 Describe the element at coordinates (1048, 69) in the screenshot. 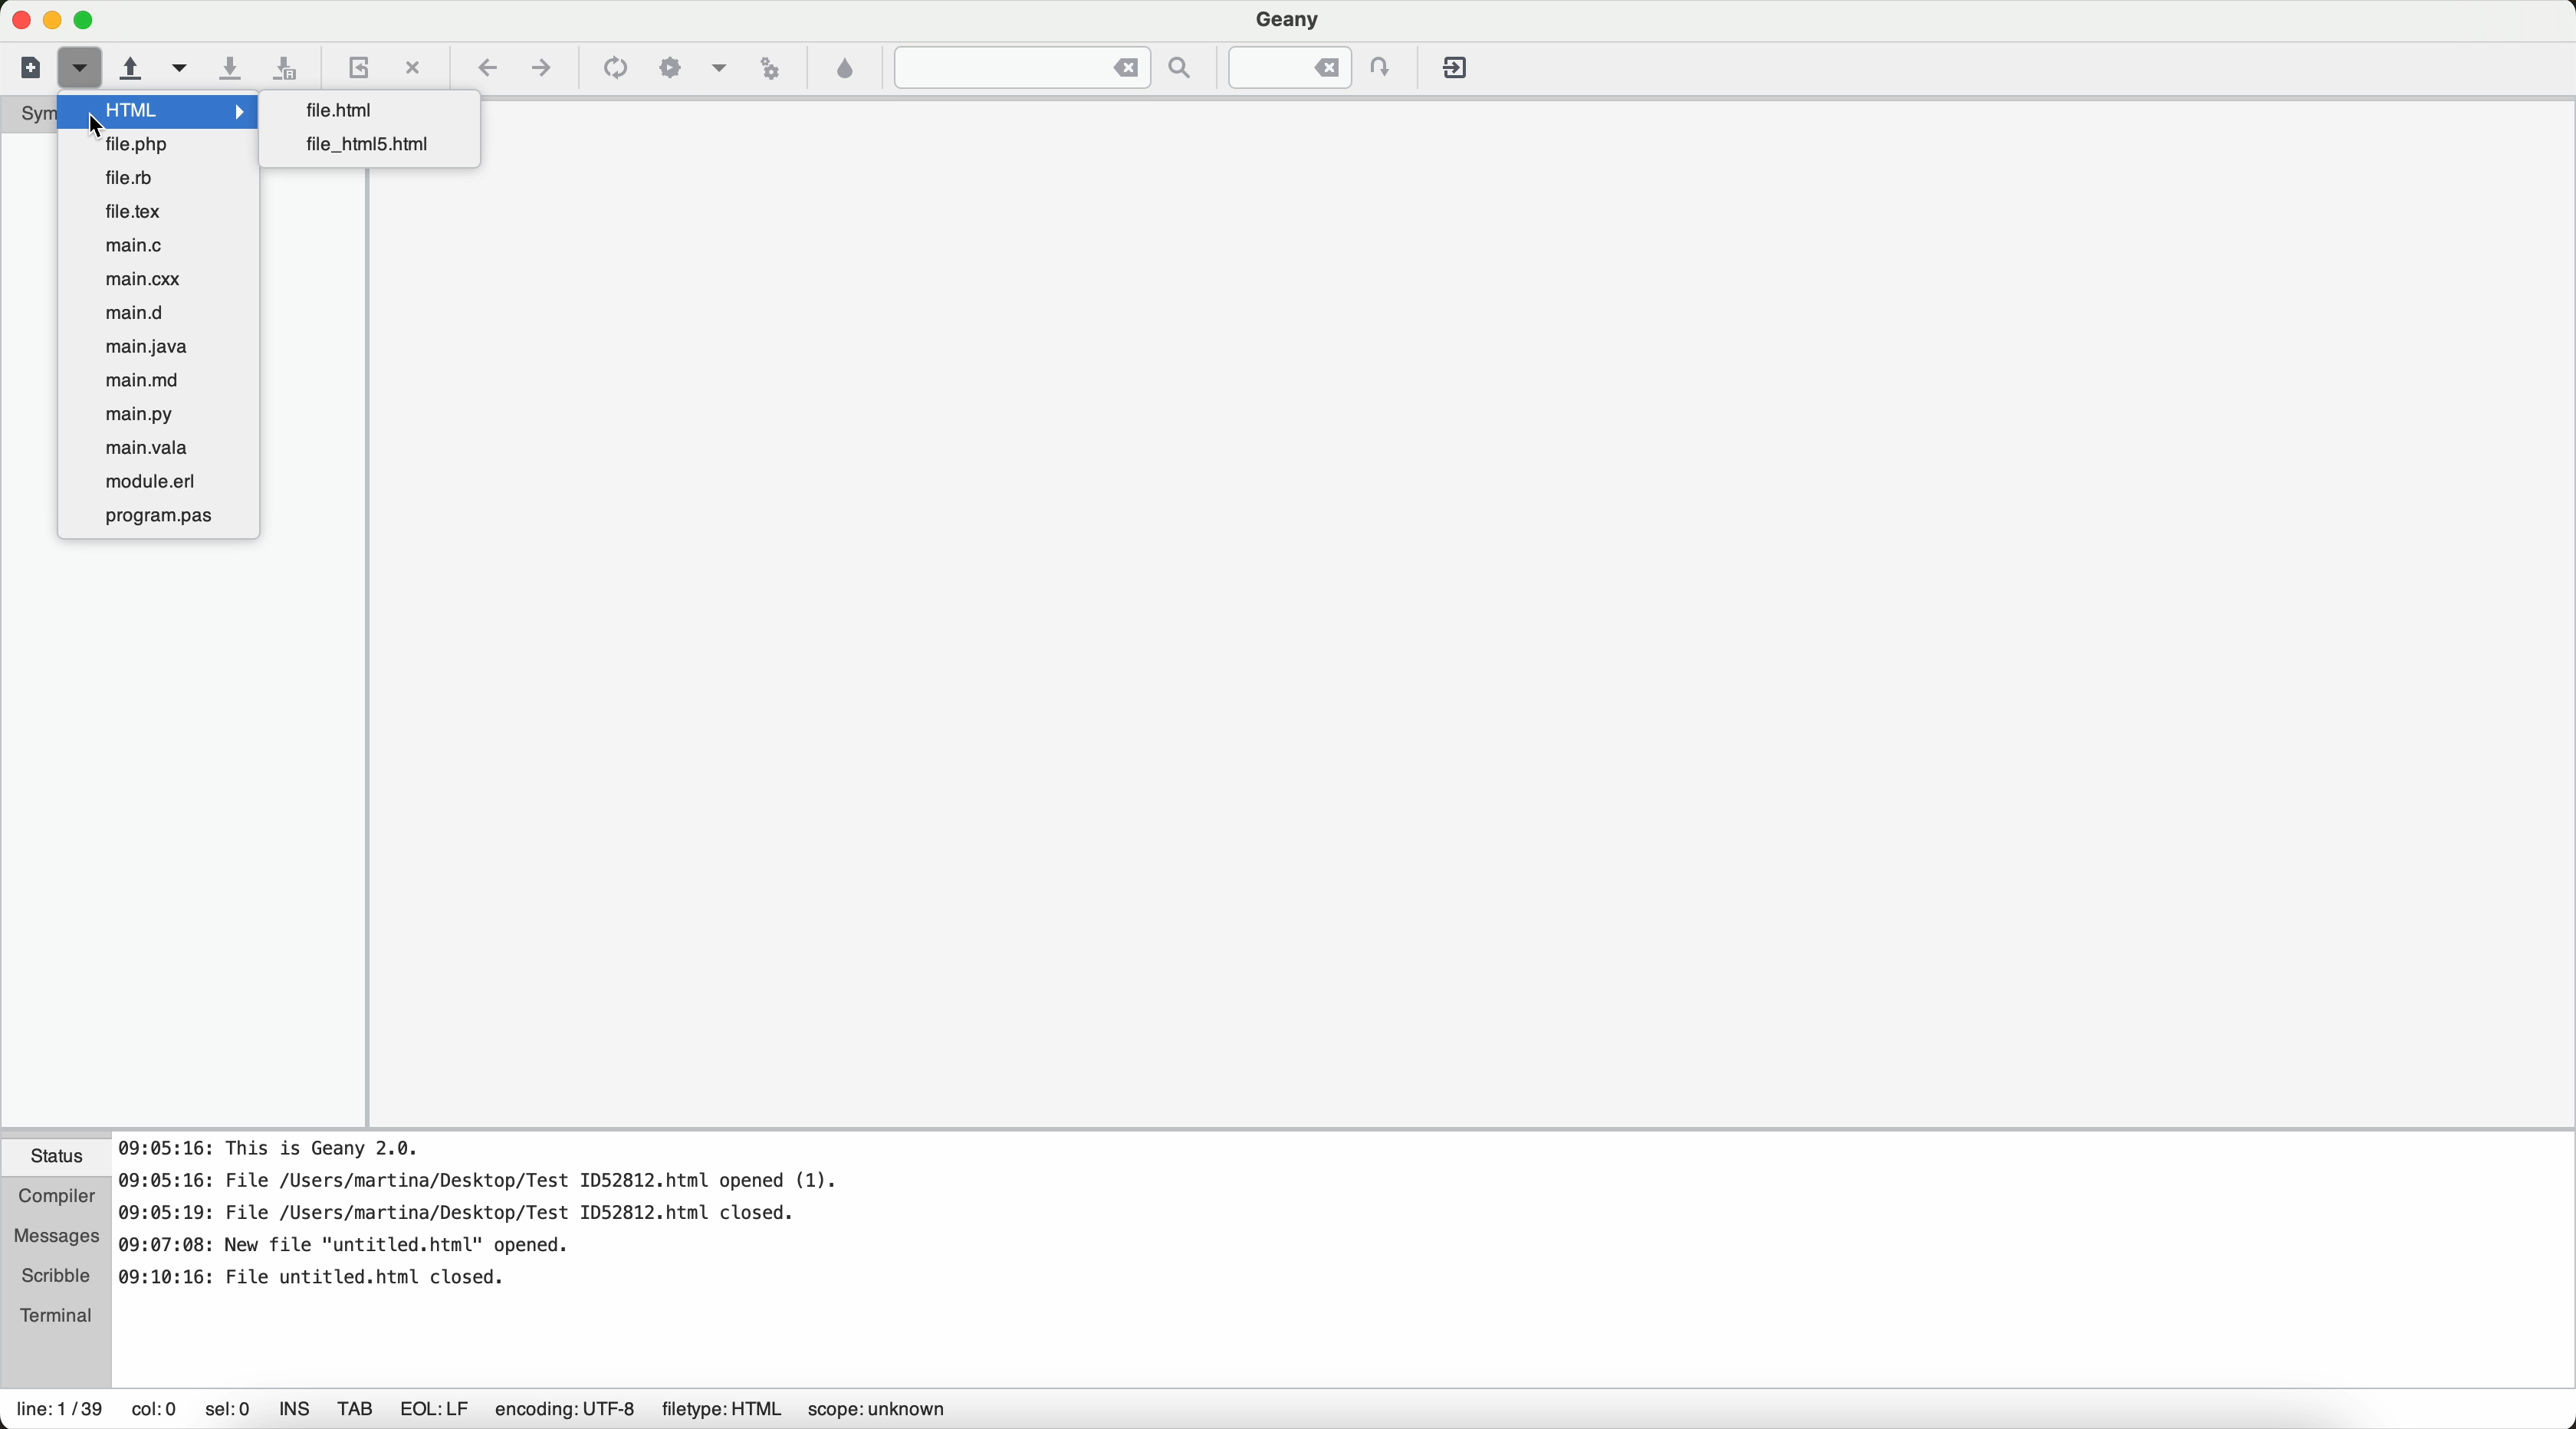

I see `jump to the entered text in the current file` at that location.